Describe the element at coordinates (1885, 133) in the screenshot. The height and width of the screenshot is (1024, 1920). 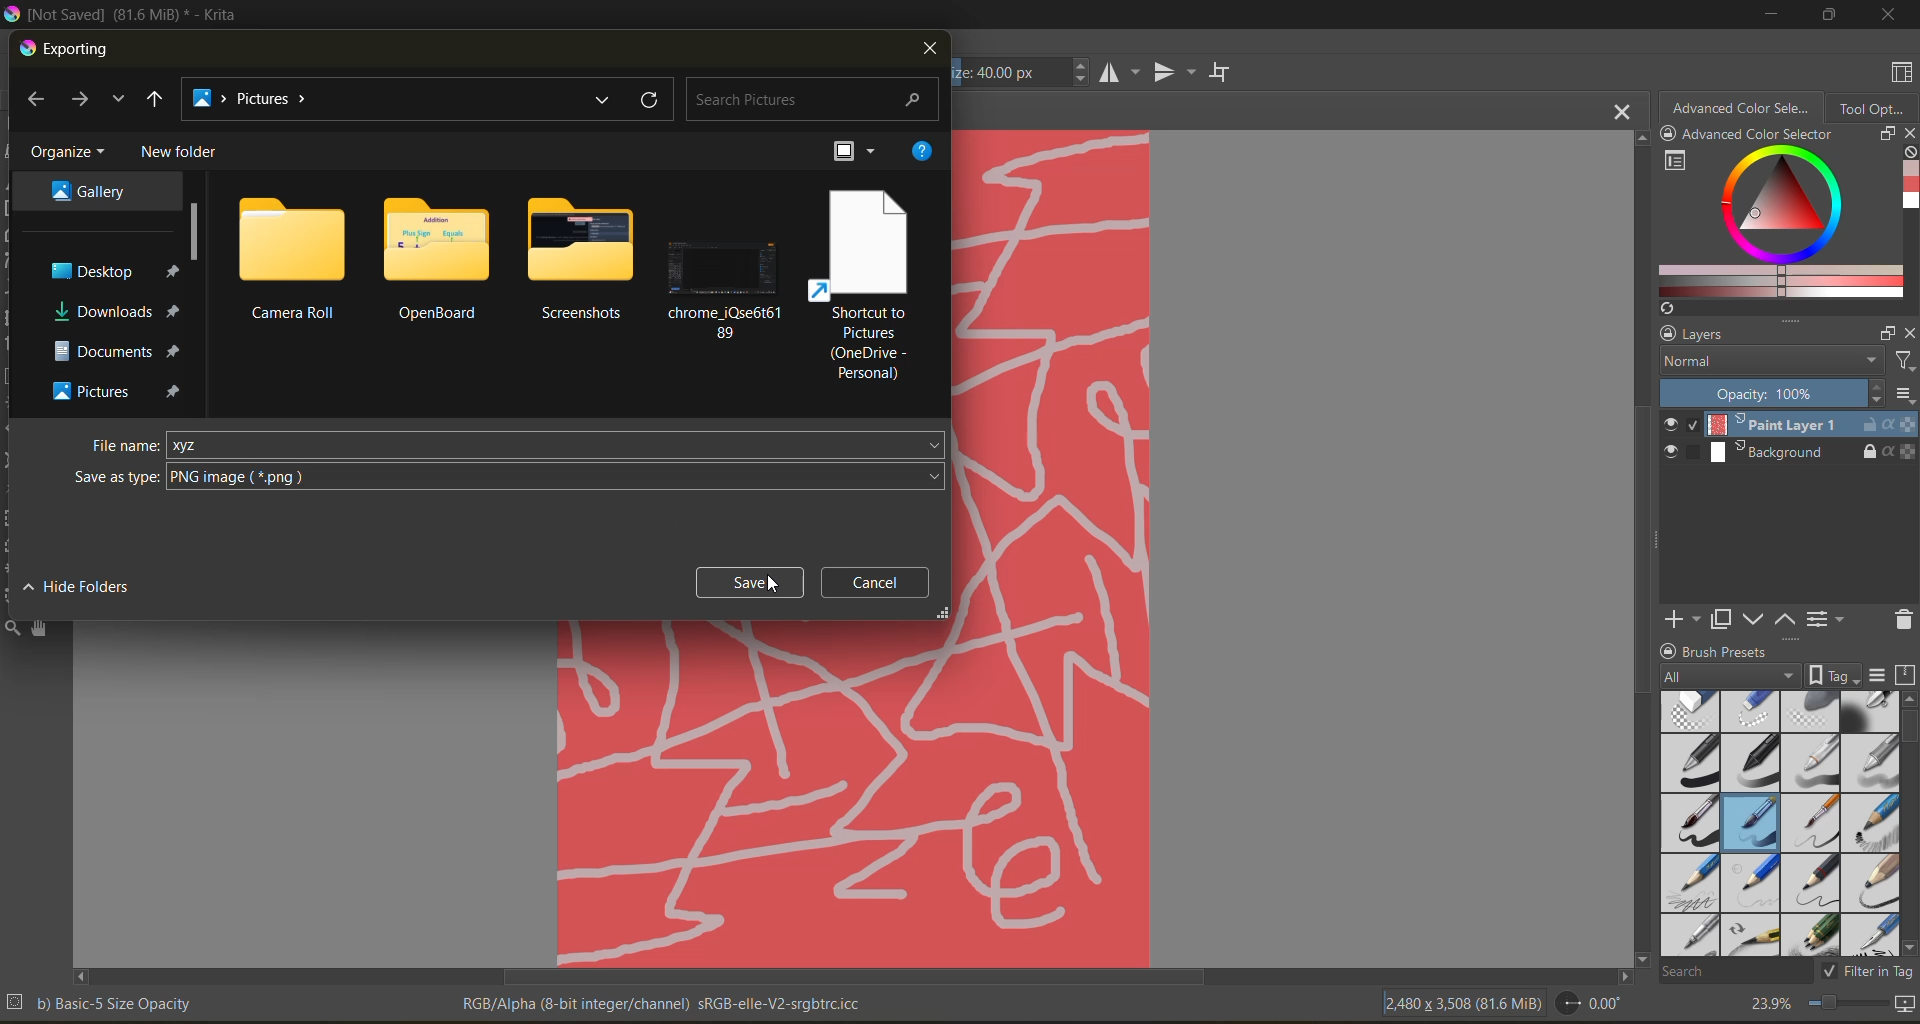
I see `float docker` at that location.